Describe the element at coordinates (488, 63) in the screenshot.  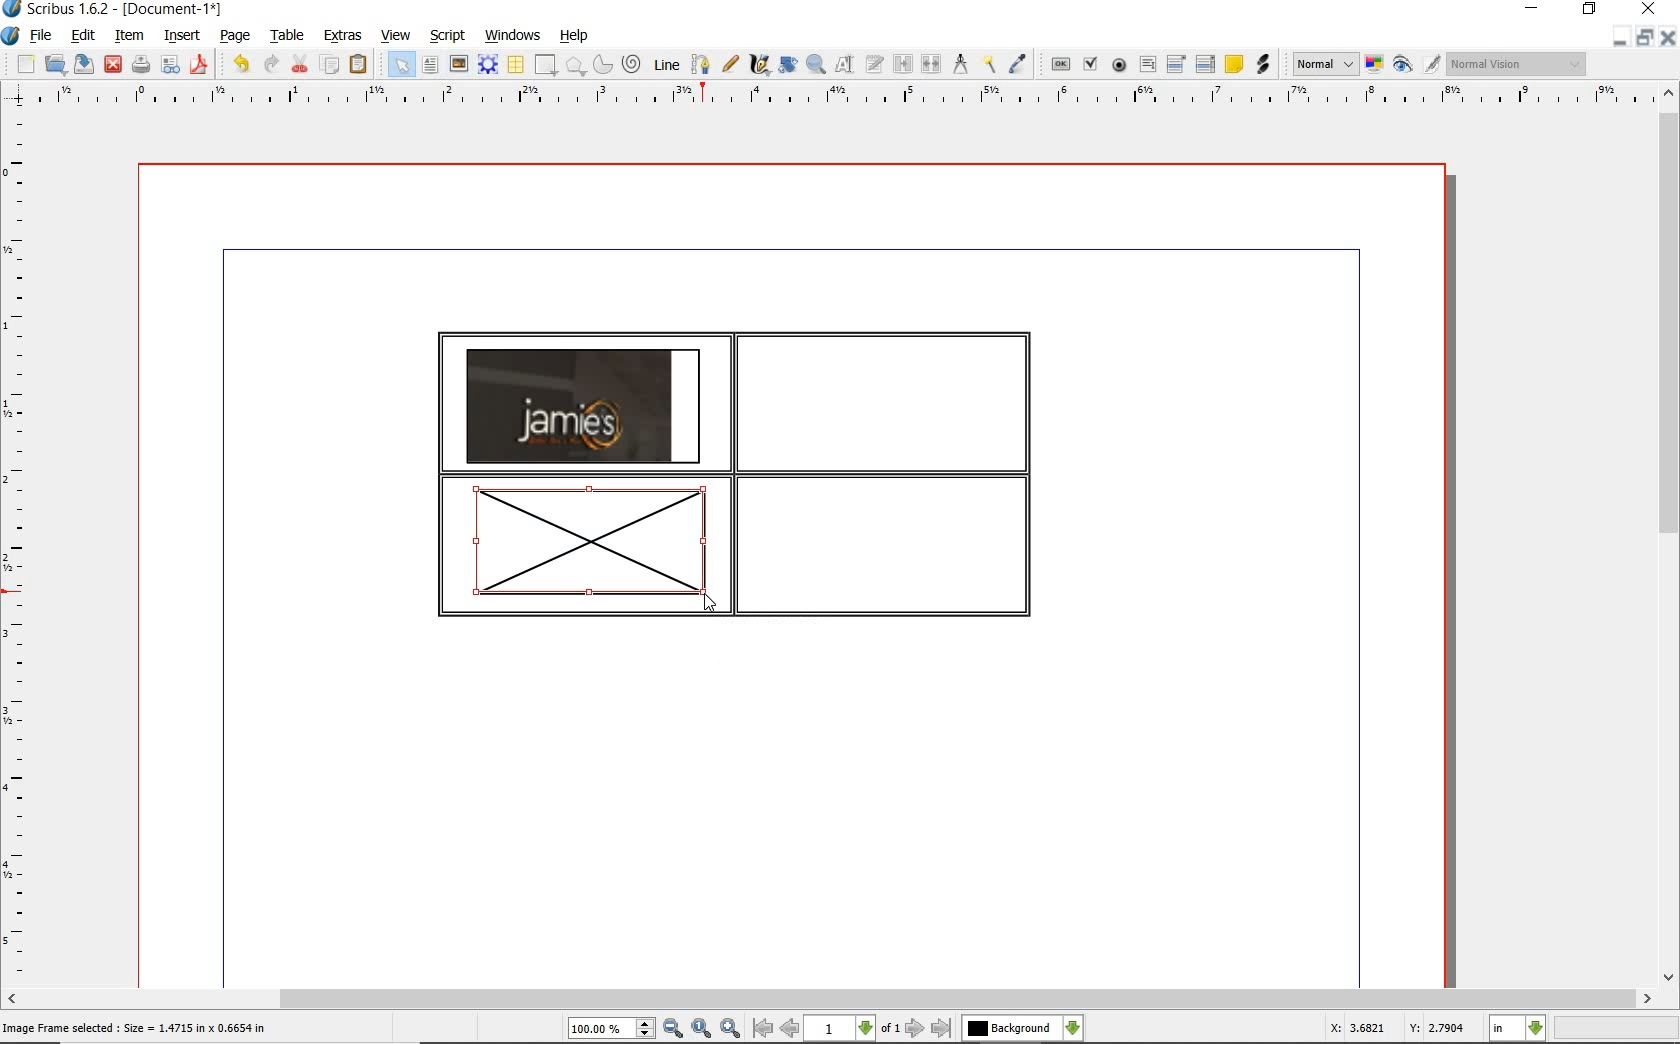
I see `render frame` at that location.